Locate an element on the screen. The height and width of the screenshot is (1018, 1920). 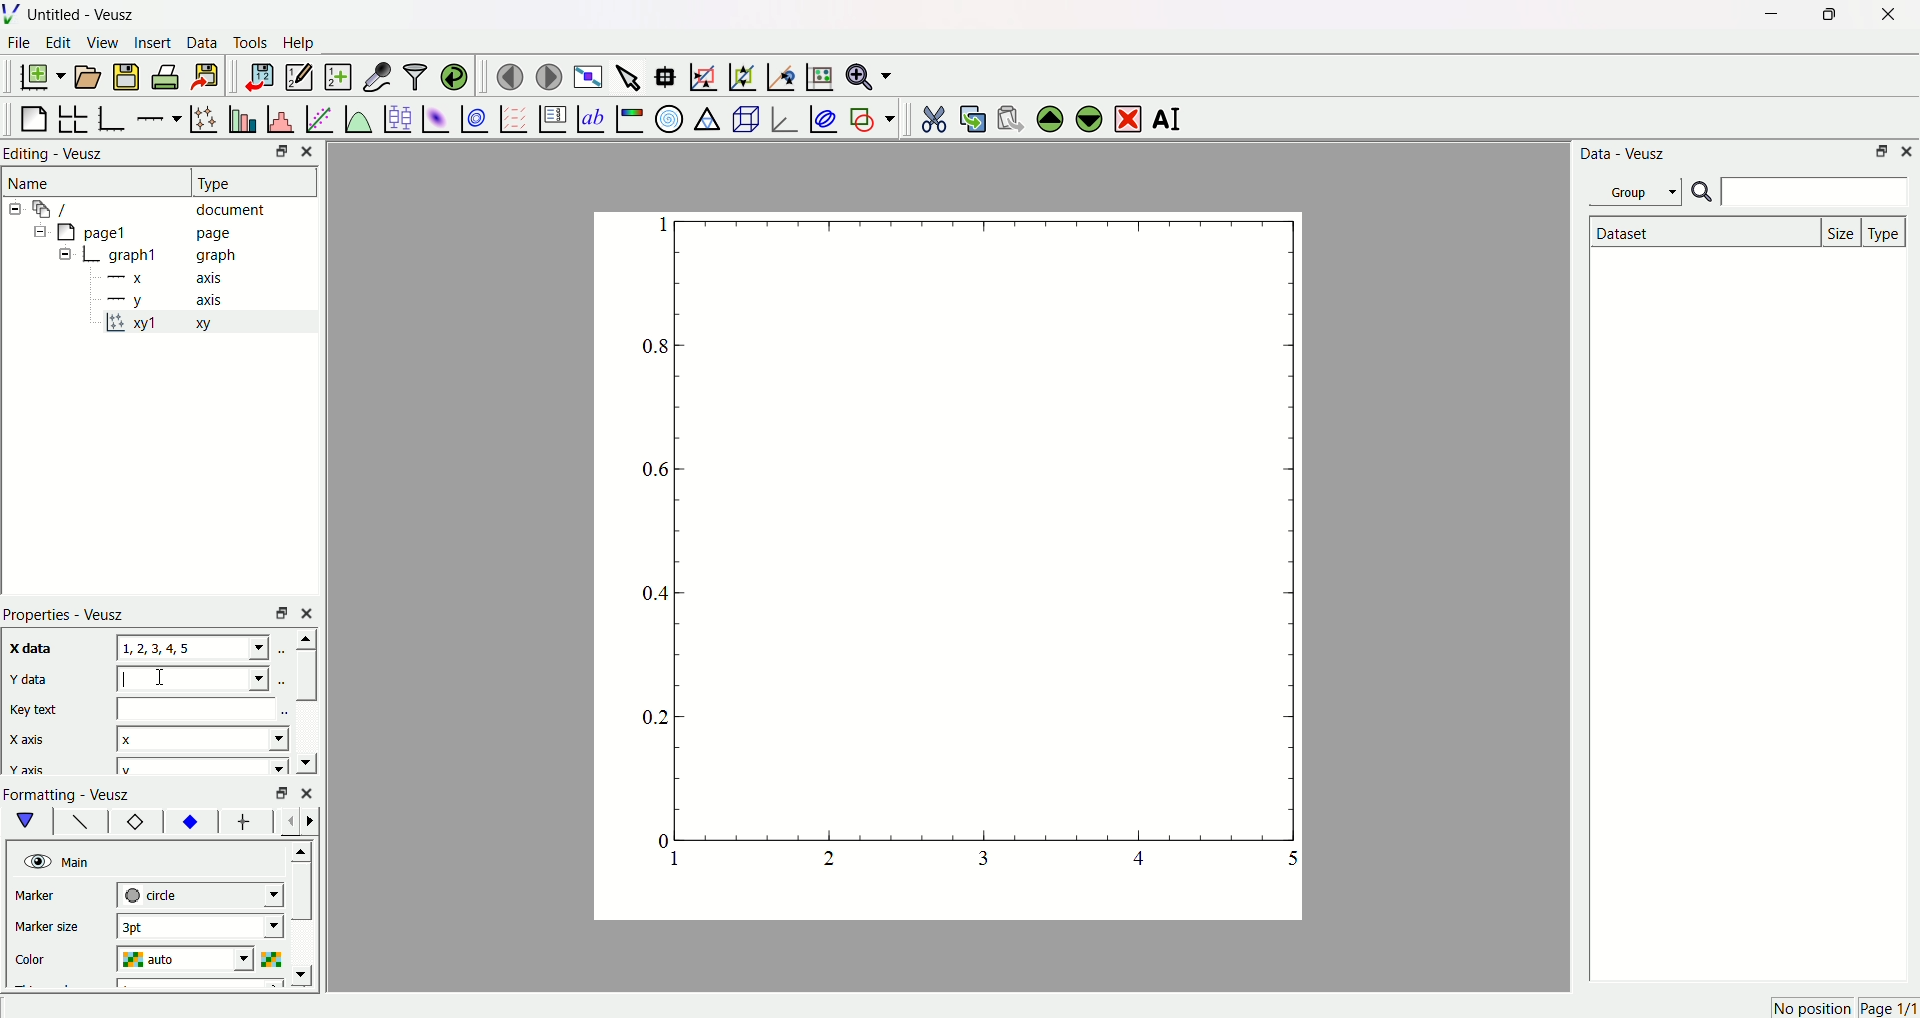
arrange graphs is located at coordinates (76, 116).